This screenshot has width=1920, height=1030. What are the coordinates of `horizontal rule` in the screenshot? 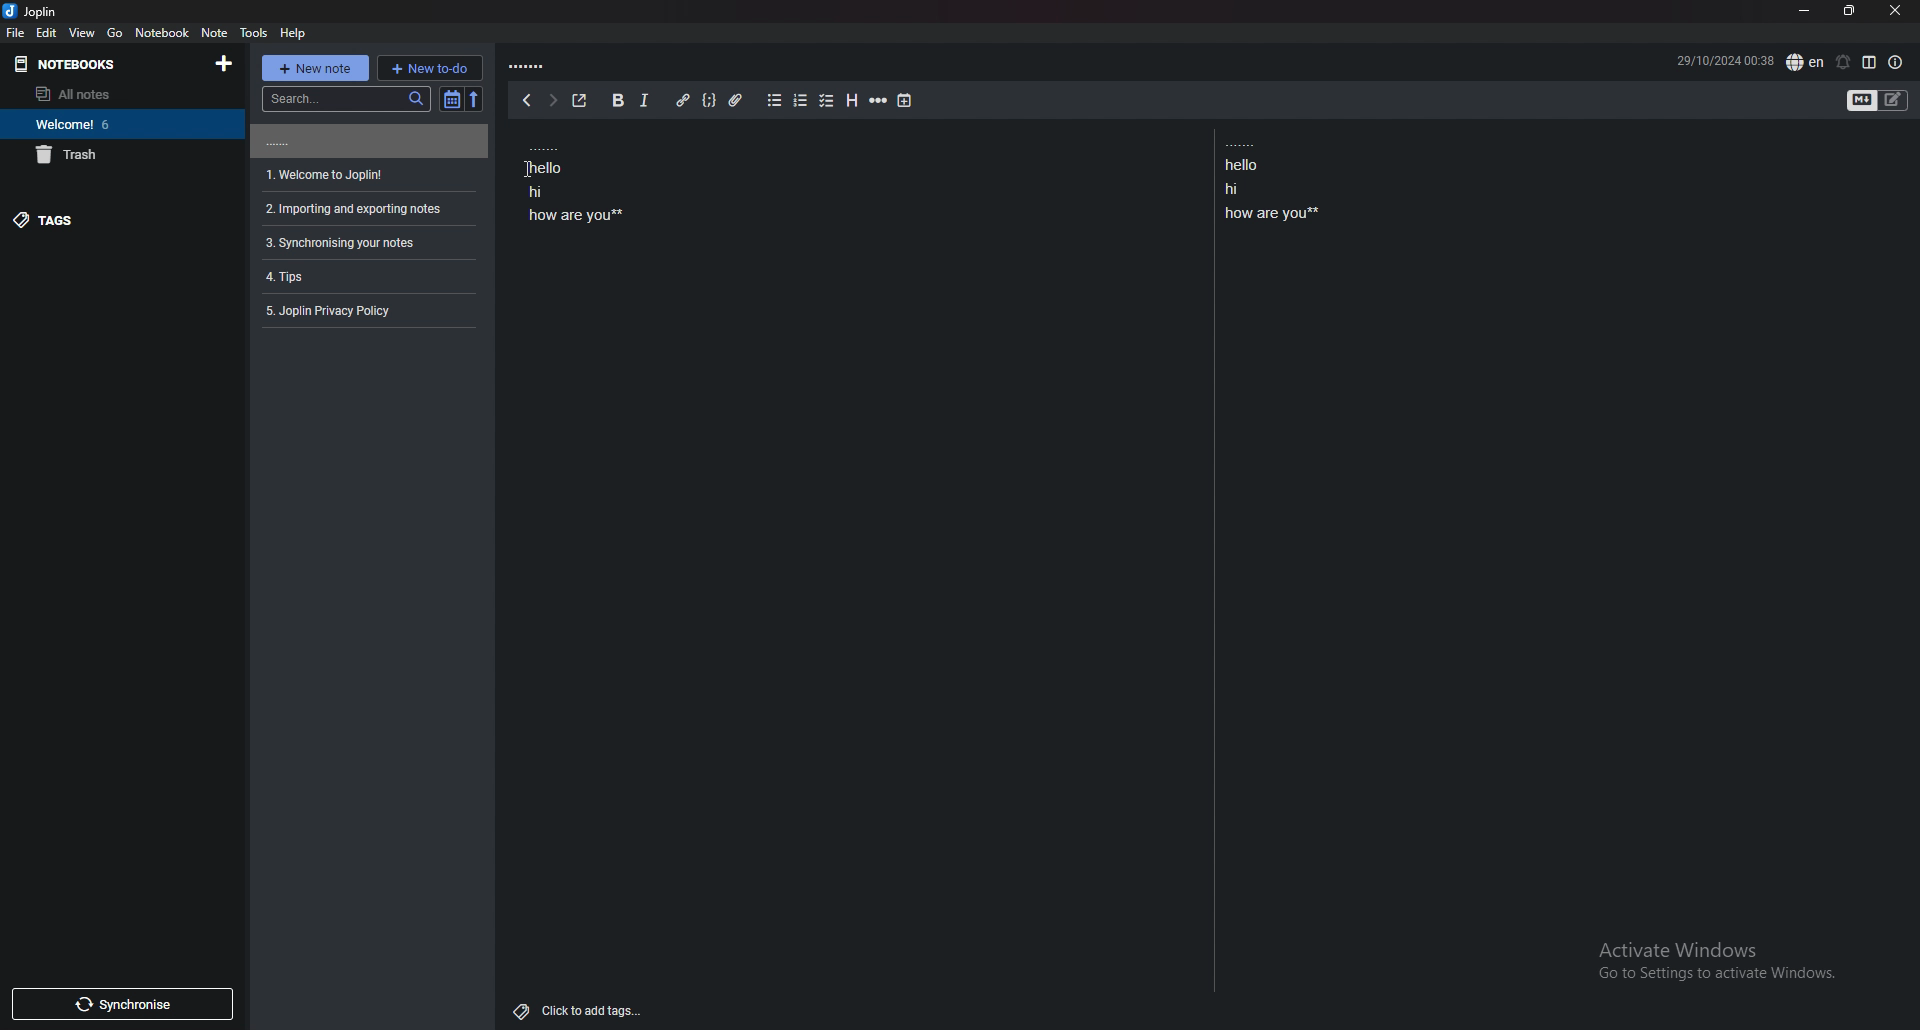 It's located at (879, 99).